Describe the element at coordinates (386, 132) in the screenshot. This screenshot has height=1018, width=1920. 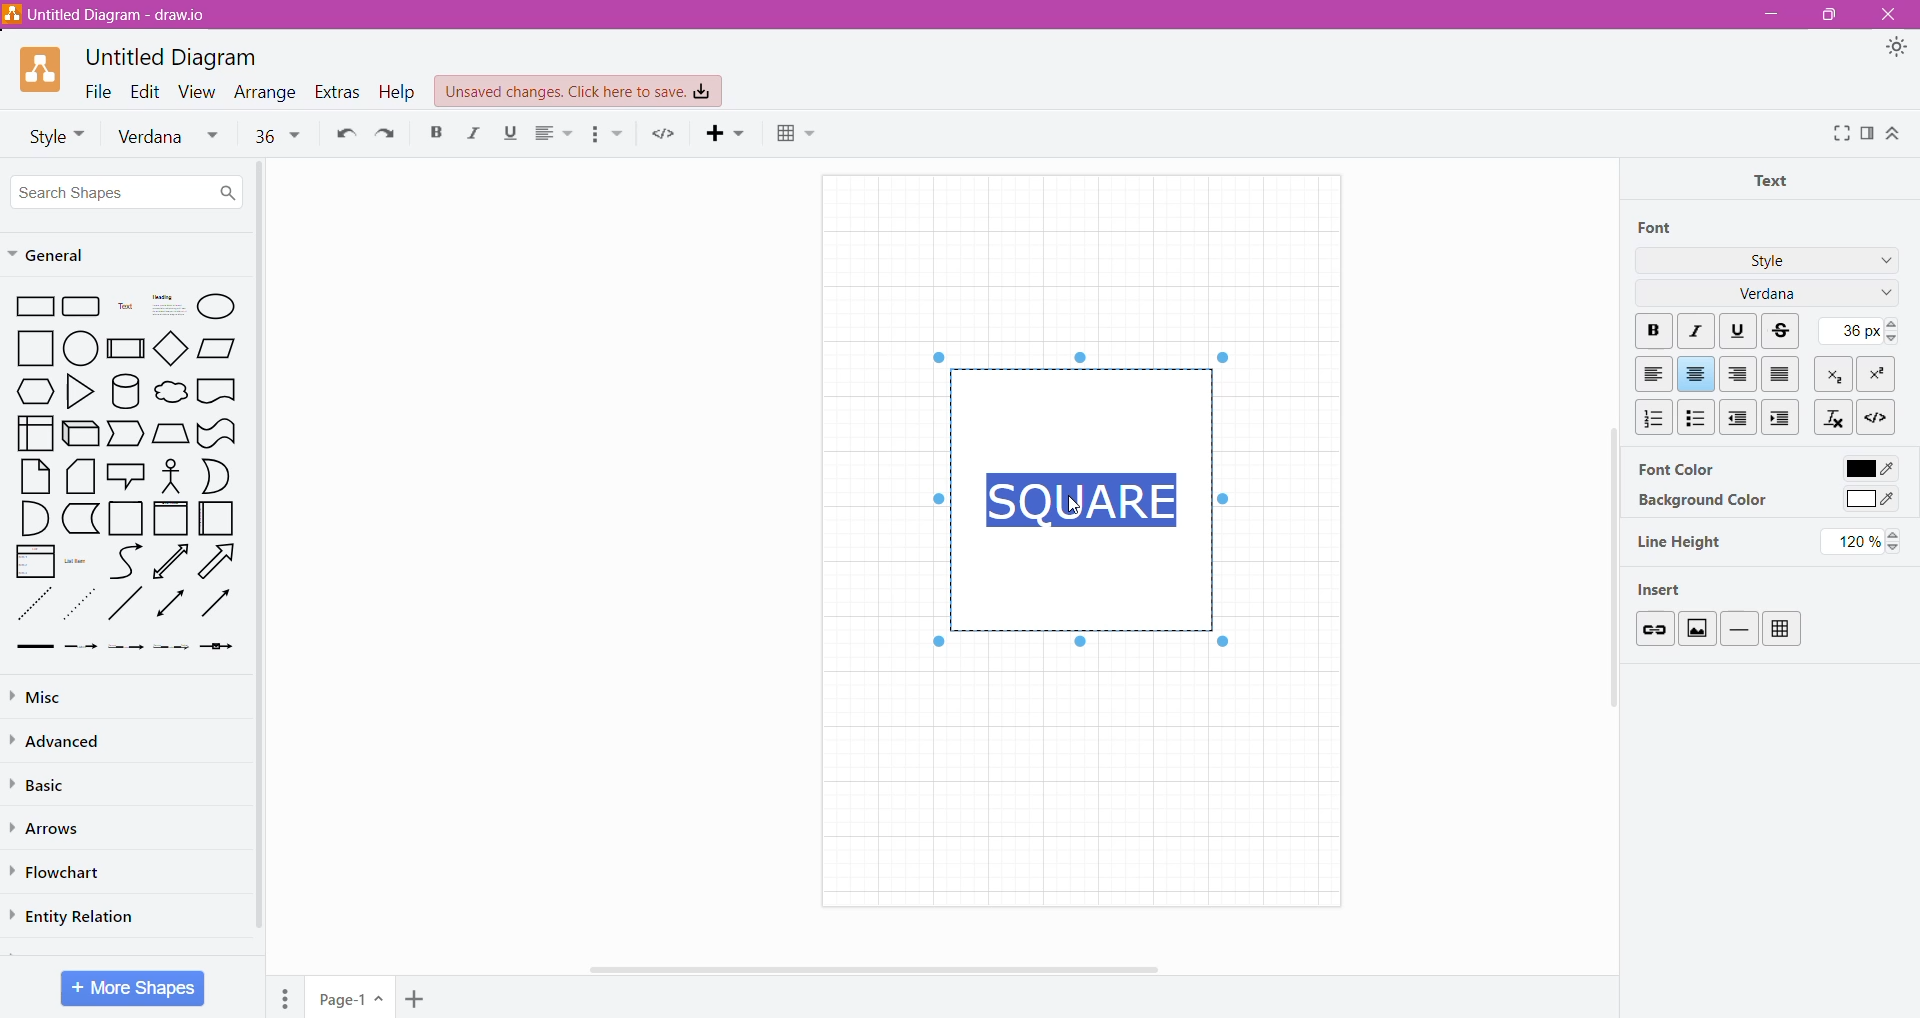
I see `Redo` at that location.